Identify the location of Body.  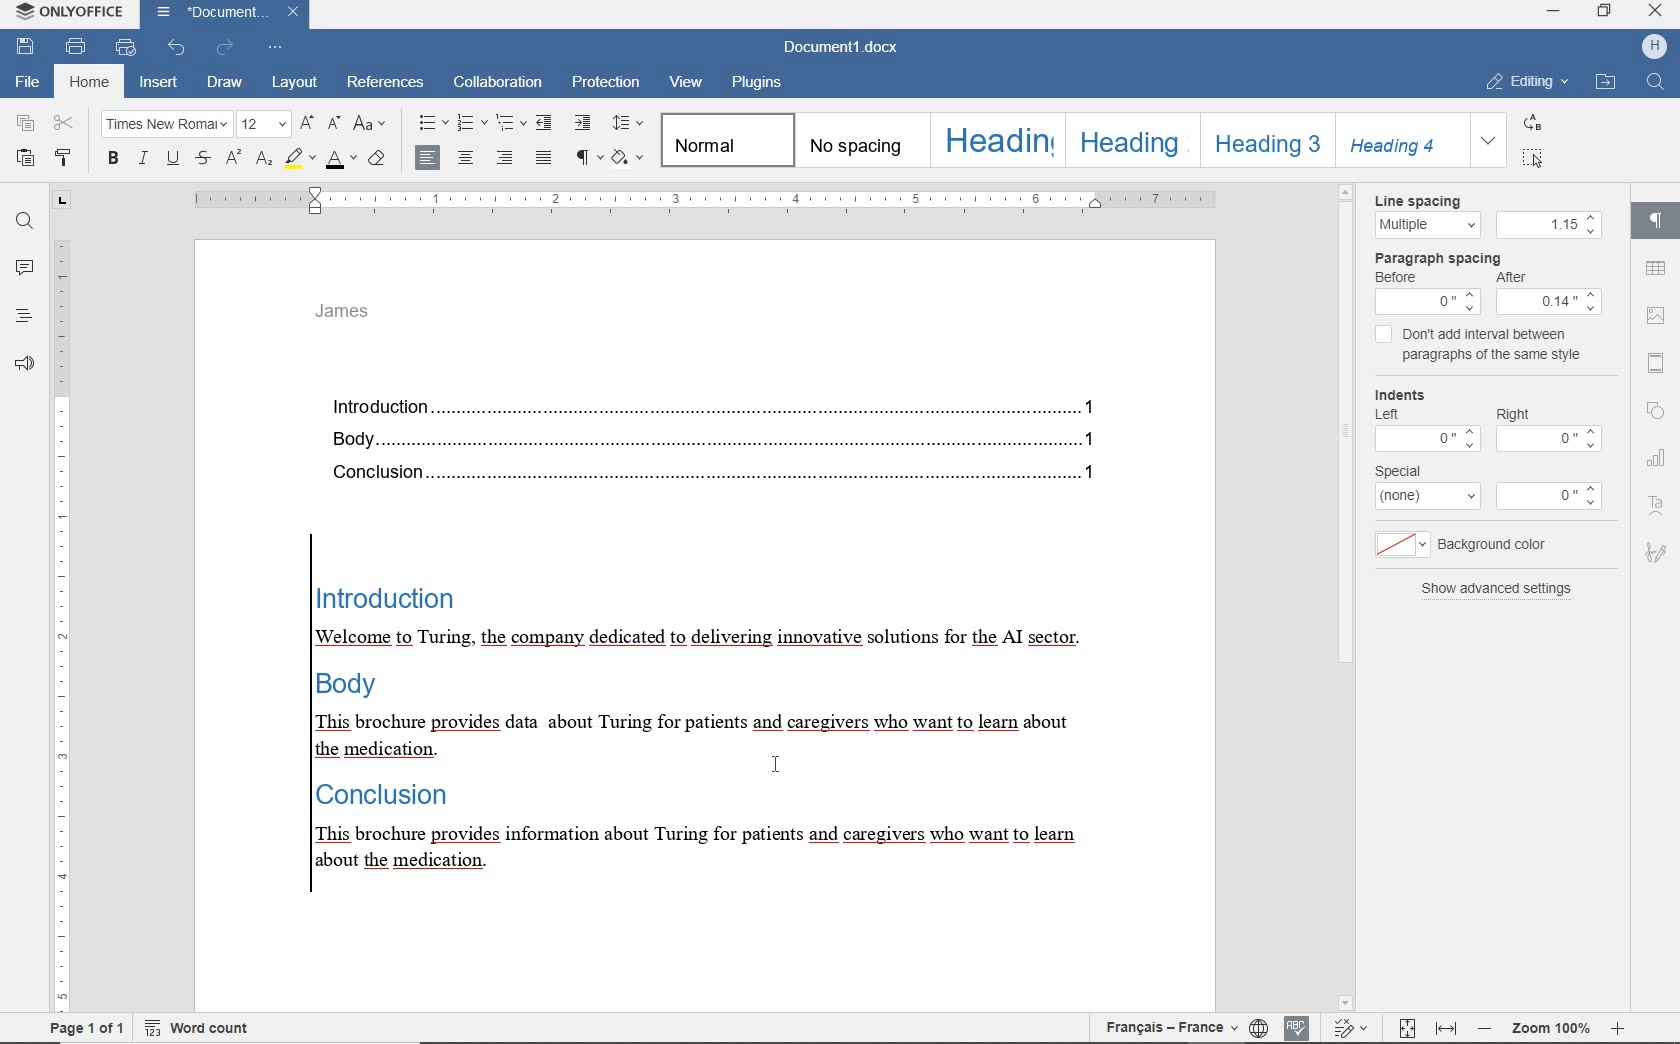
(723, 435).